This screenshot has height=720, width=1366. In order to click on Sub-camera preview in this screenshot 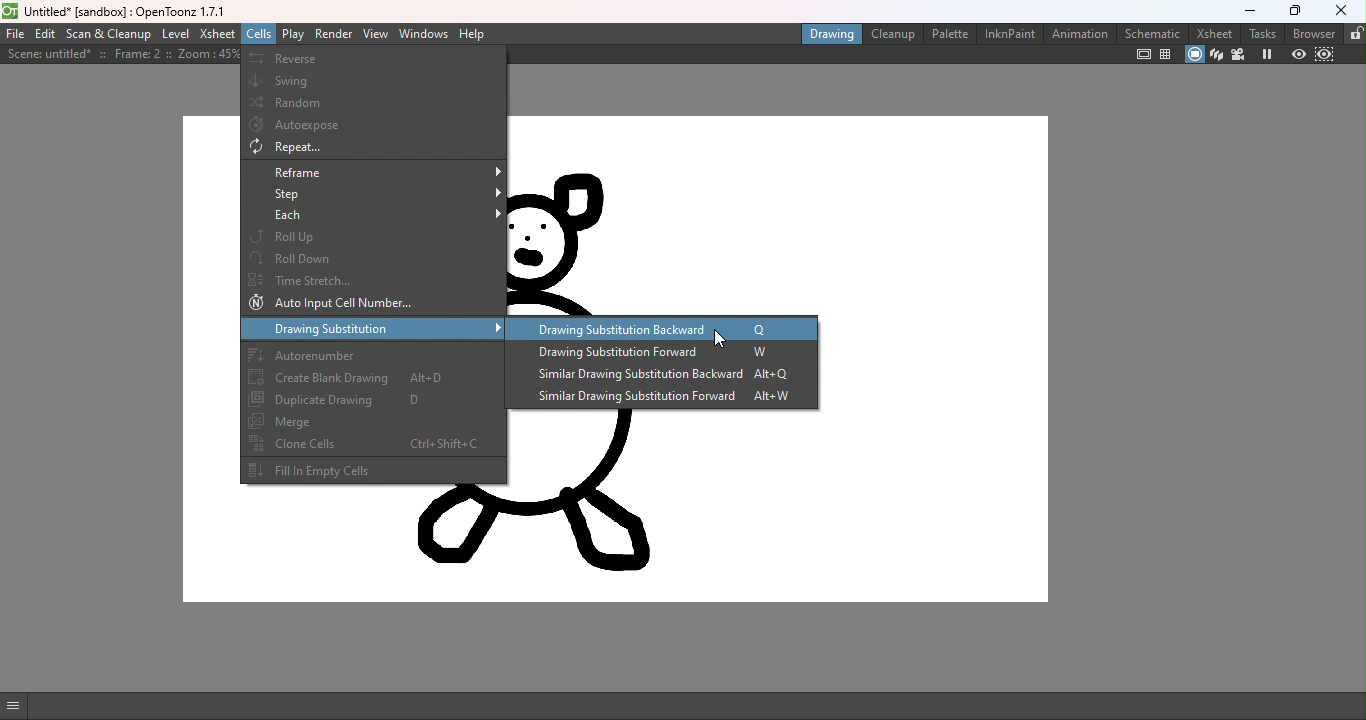, I will do `click(1325, 55)`.